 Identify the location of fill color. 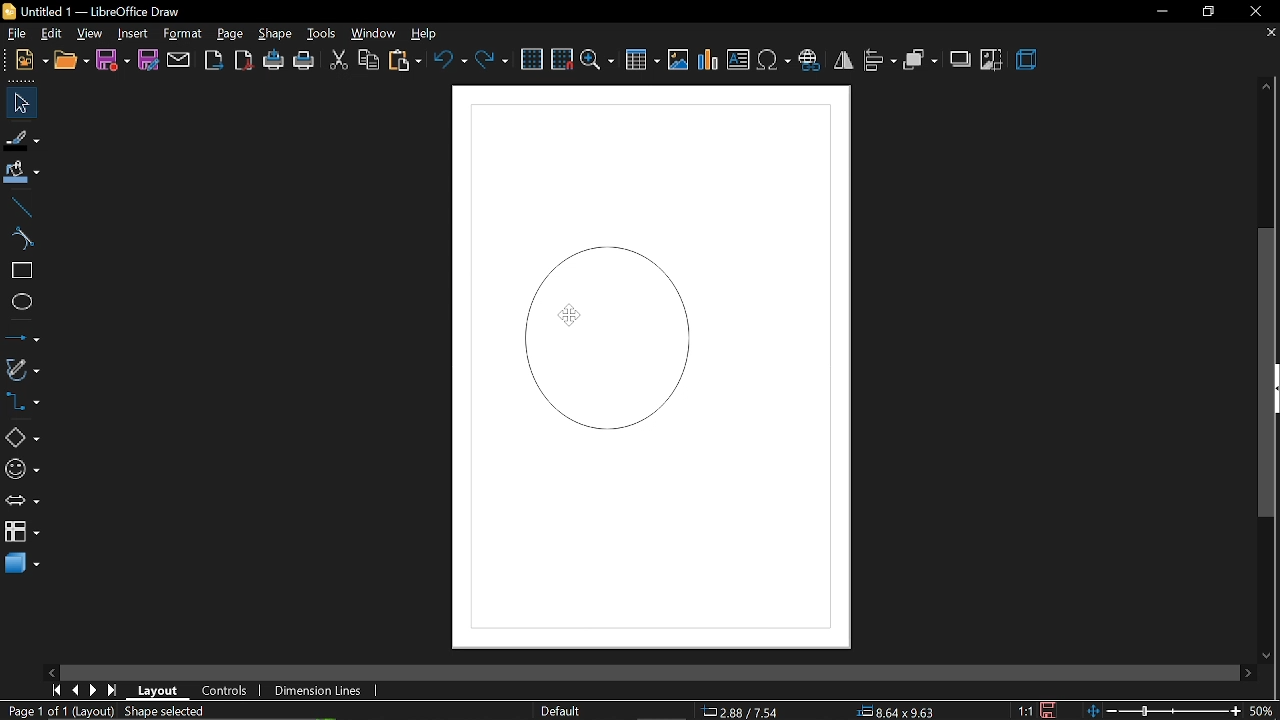
(22, 170).